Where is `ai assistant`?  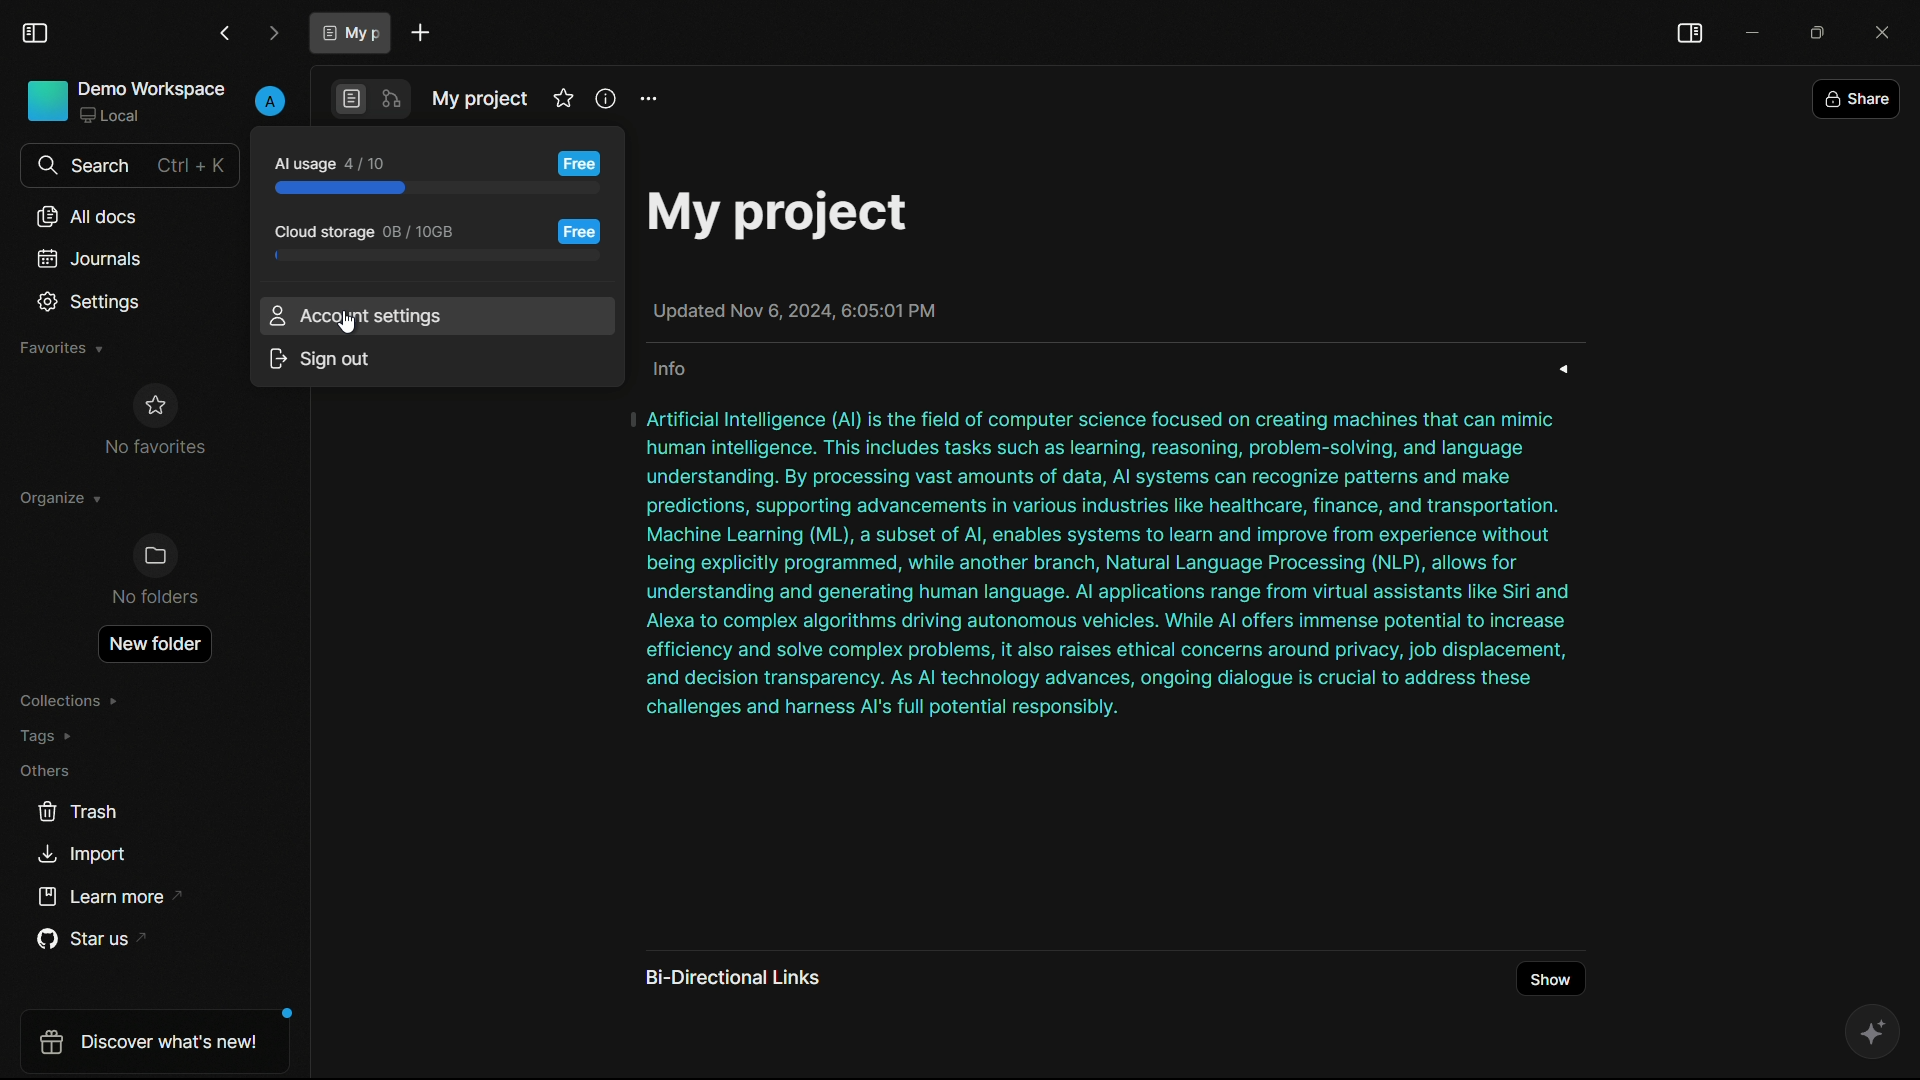 ai assistant is located at coordinates (1876, 1035).